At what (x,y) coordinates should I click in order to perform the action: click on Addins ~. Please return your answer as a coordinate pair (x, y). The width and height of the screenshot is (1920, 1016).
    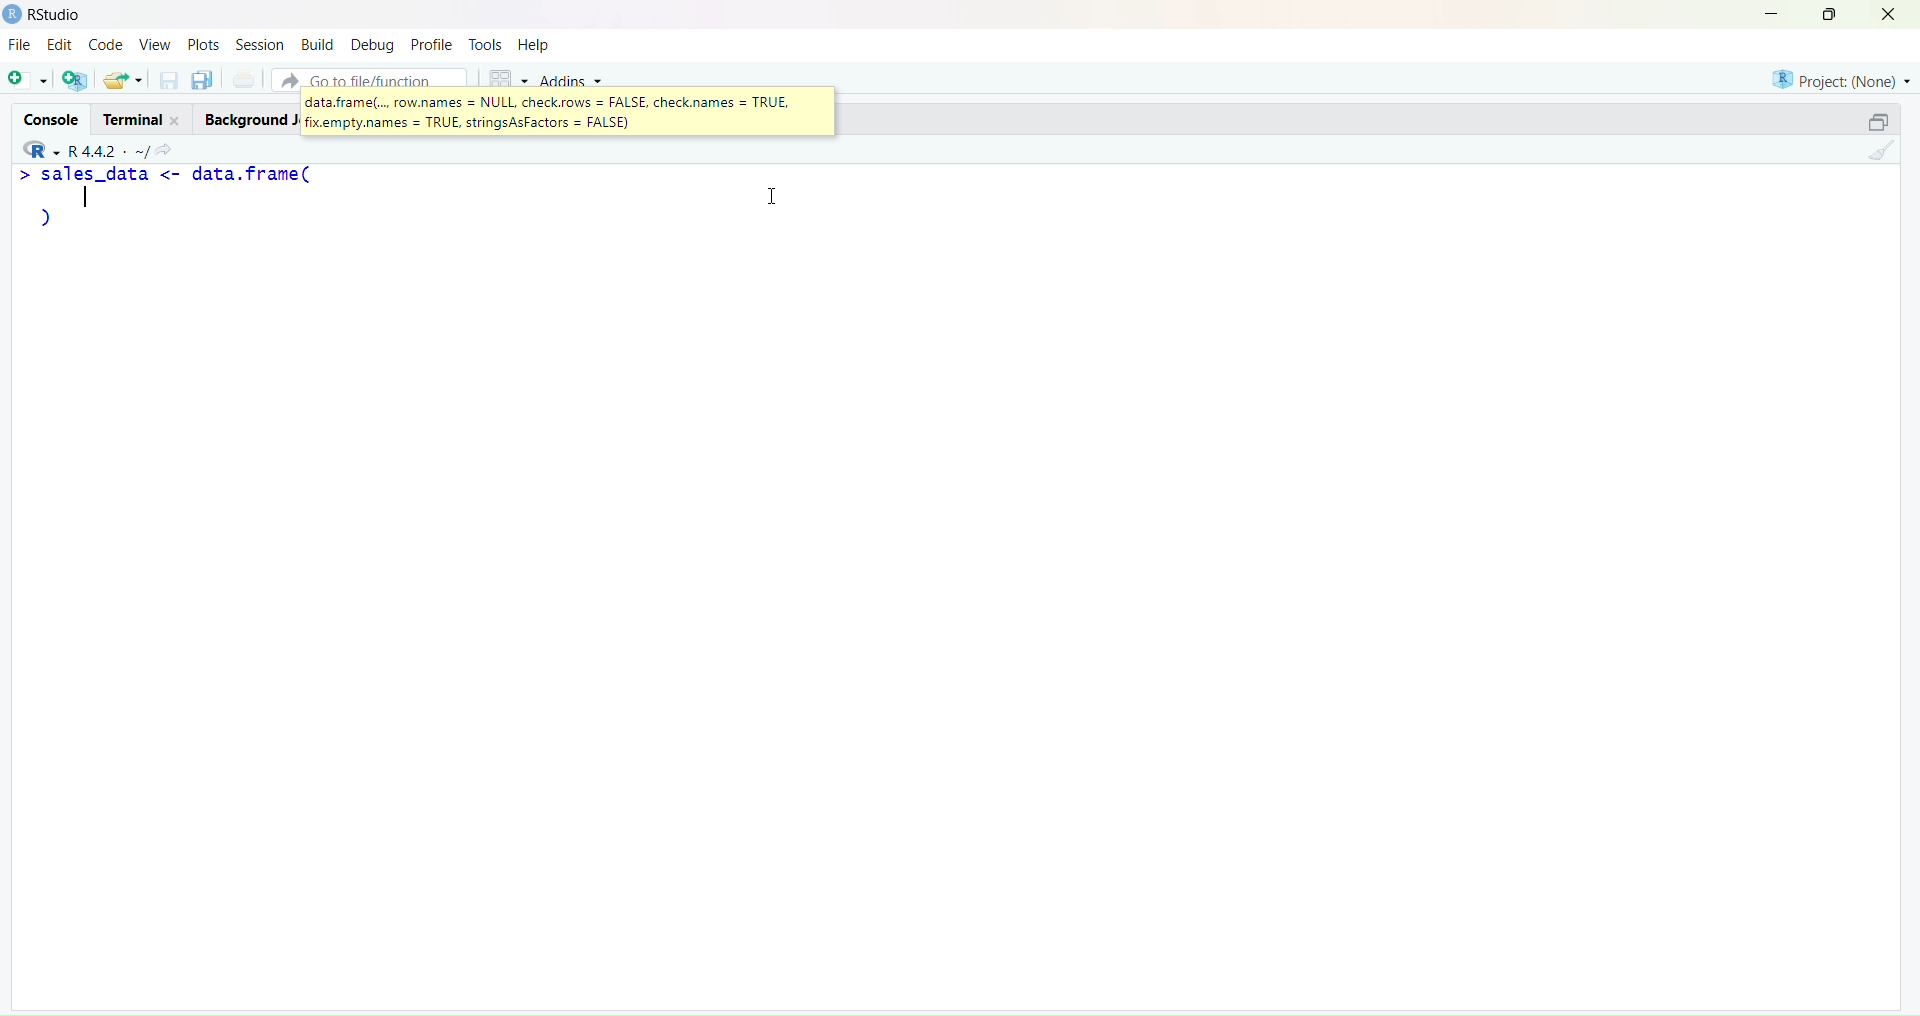
    Looking at the image, I should click on (572, 81).